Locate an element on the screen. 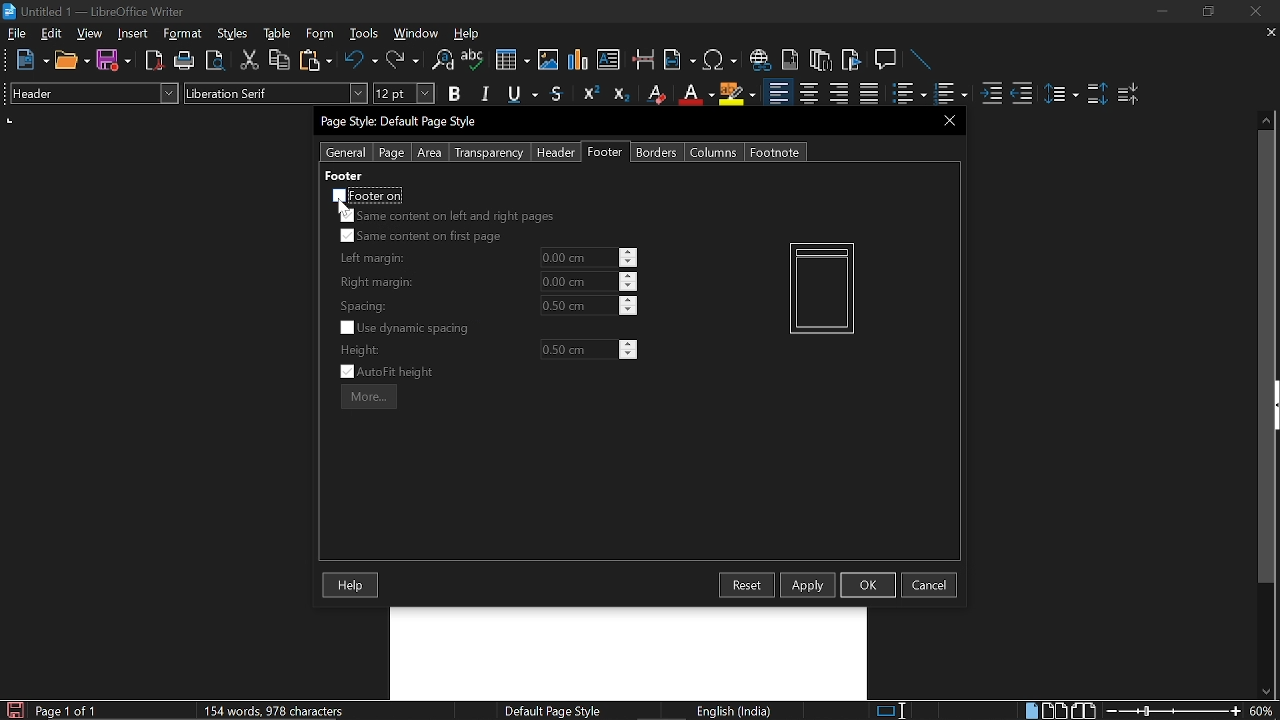  Minimize is located at coordinates (1162, 14).